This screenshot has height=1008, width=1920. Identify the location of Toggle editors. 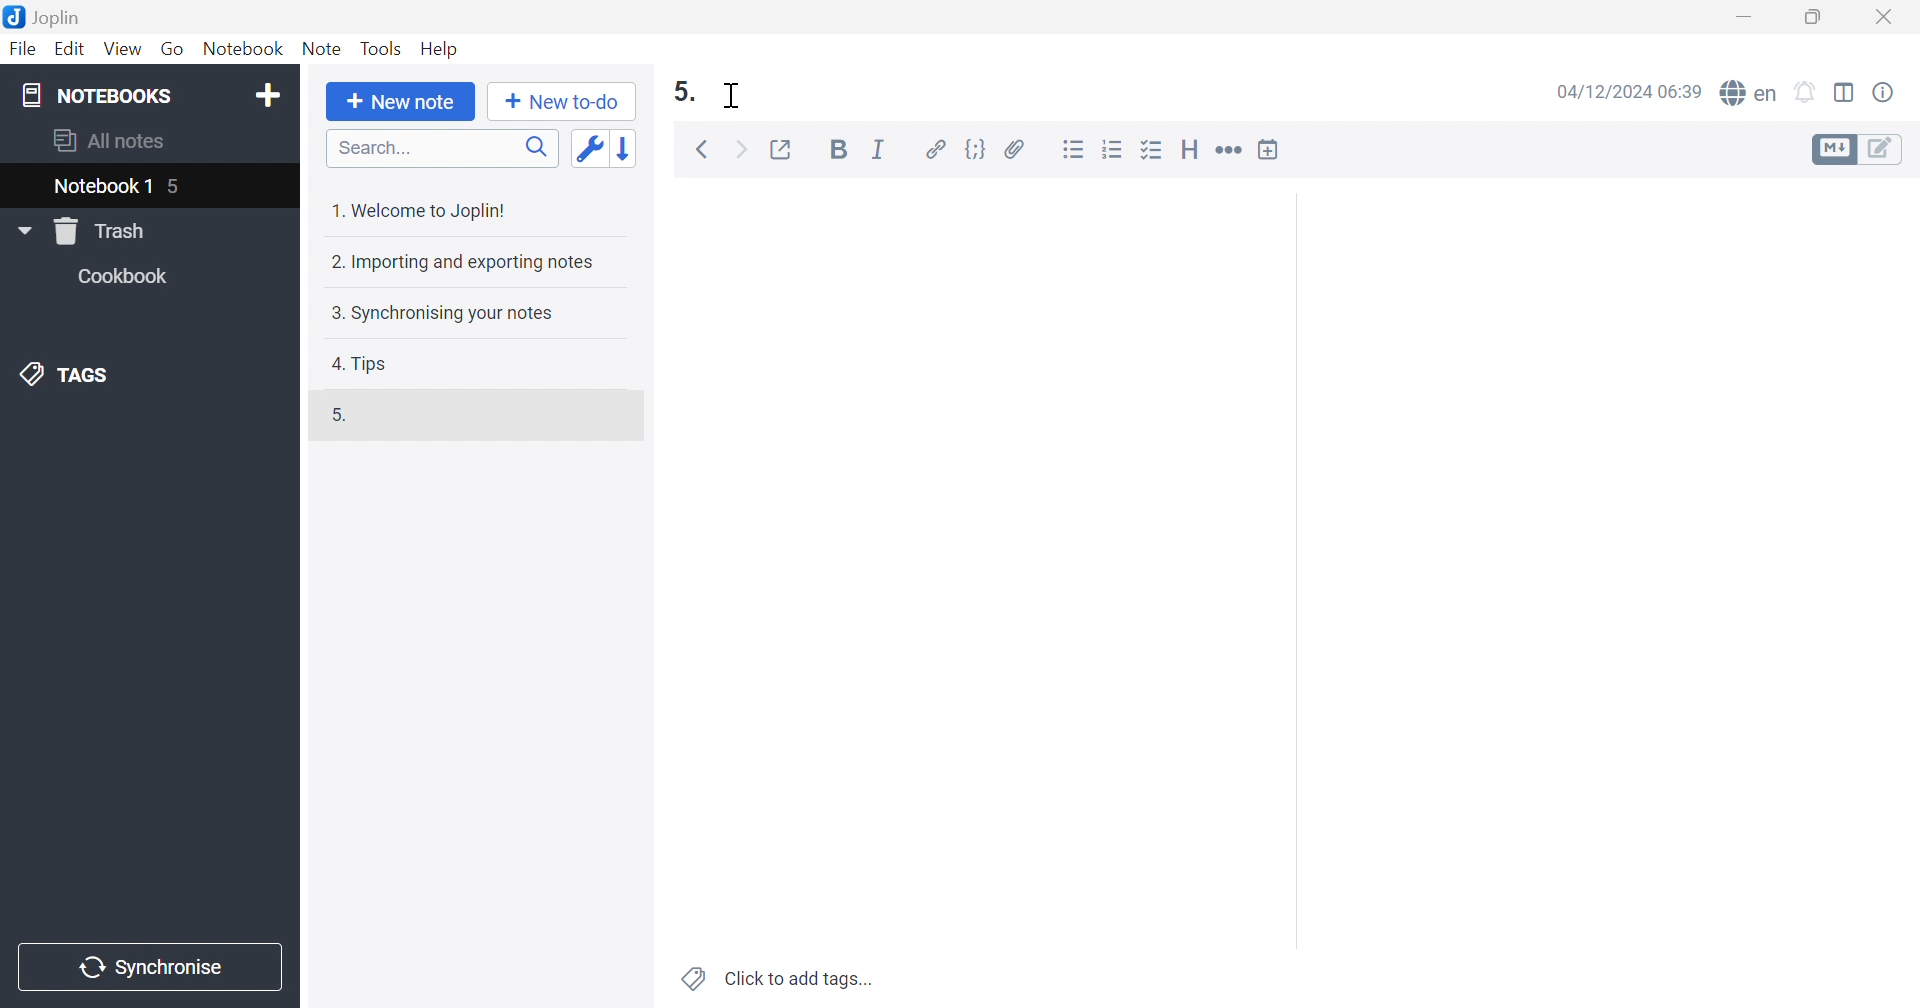
(1861, 151).